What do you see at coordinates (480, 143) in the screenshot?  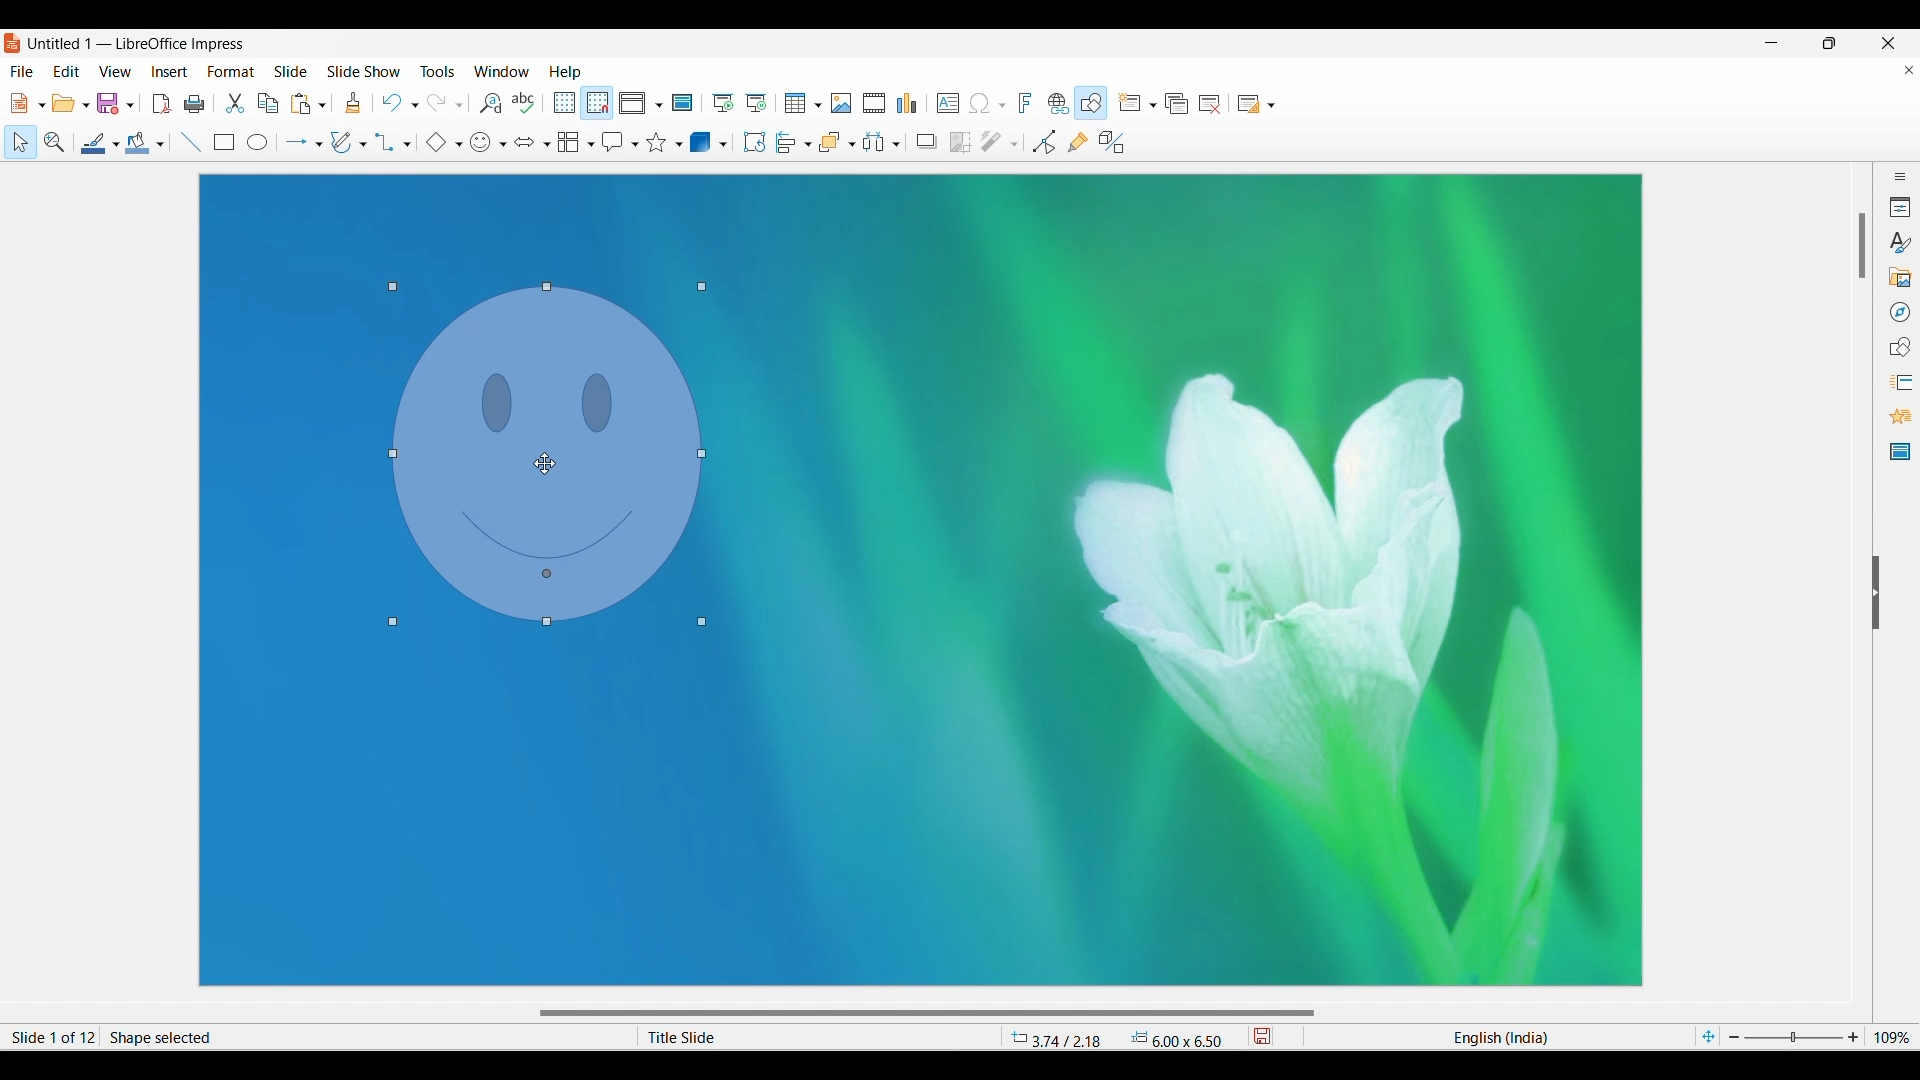 I see `Selected symbol` at bounding box center [480, 143].